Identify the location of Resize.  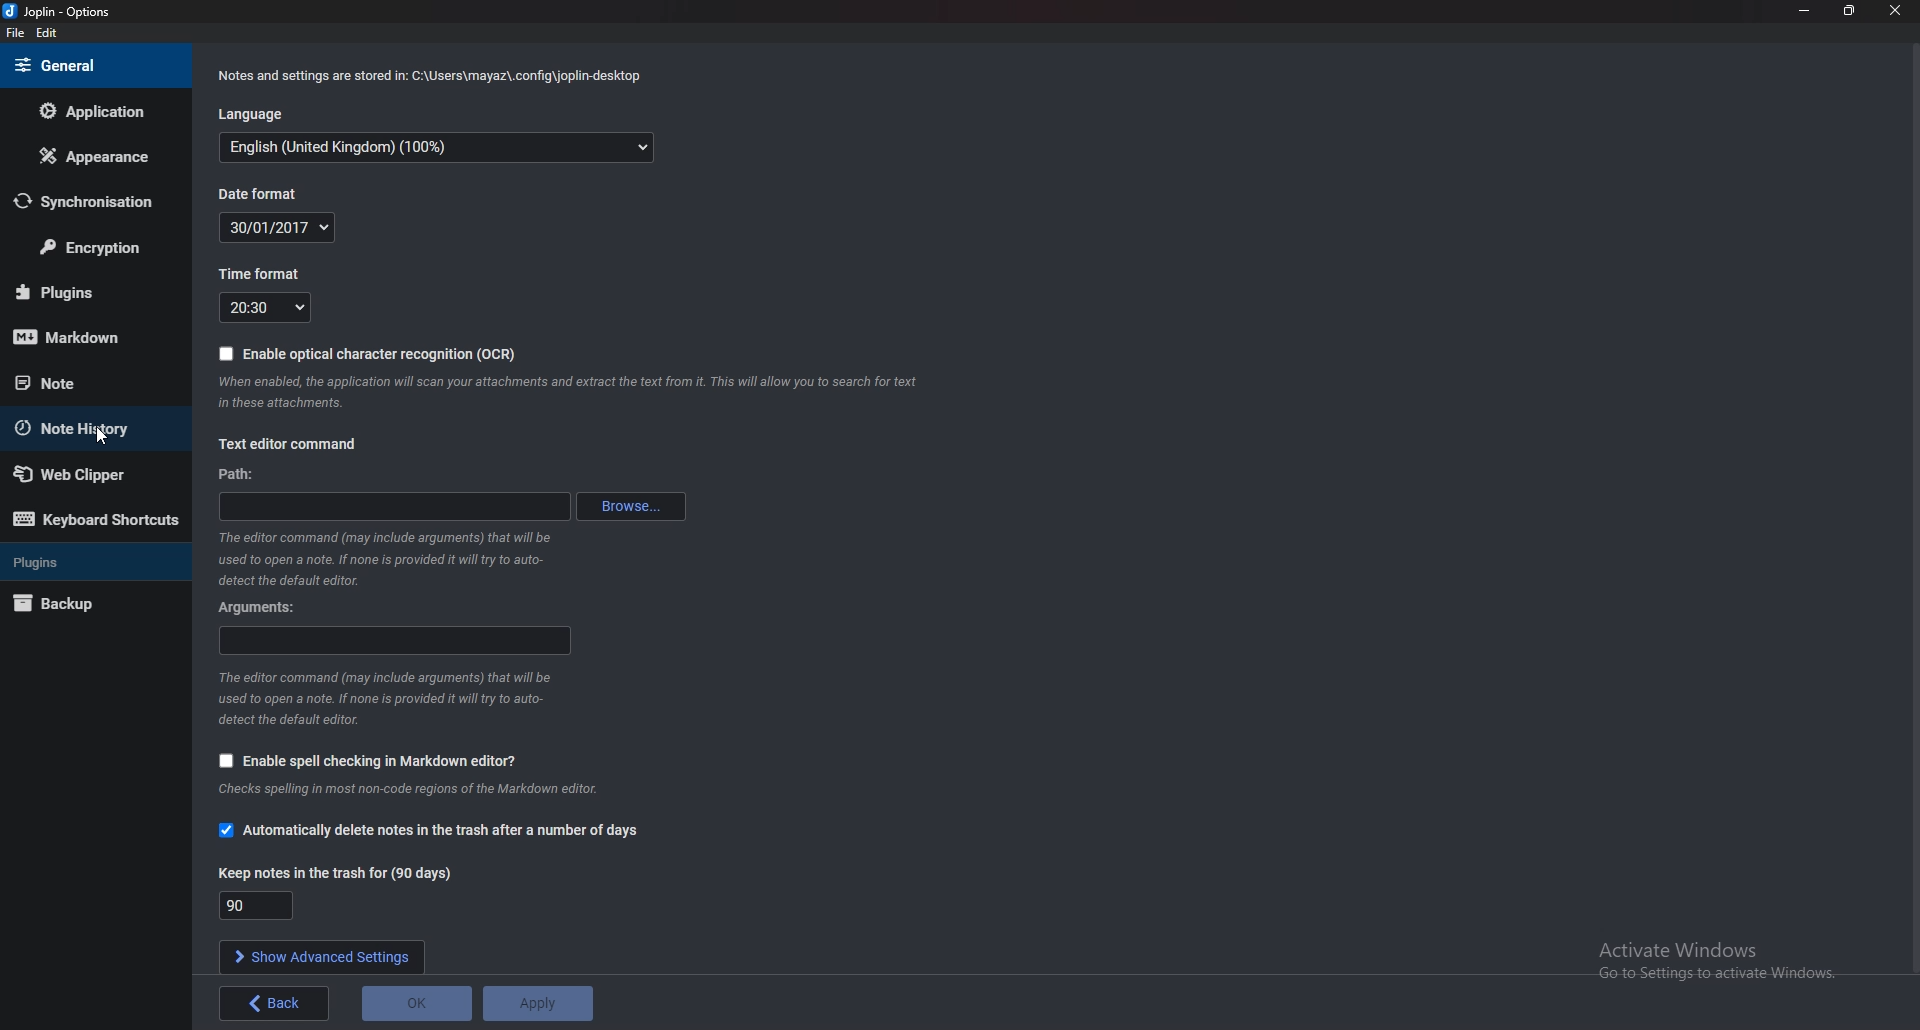
(1852, 12).